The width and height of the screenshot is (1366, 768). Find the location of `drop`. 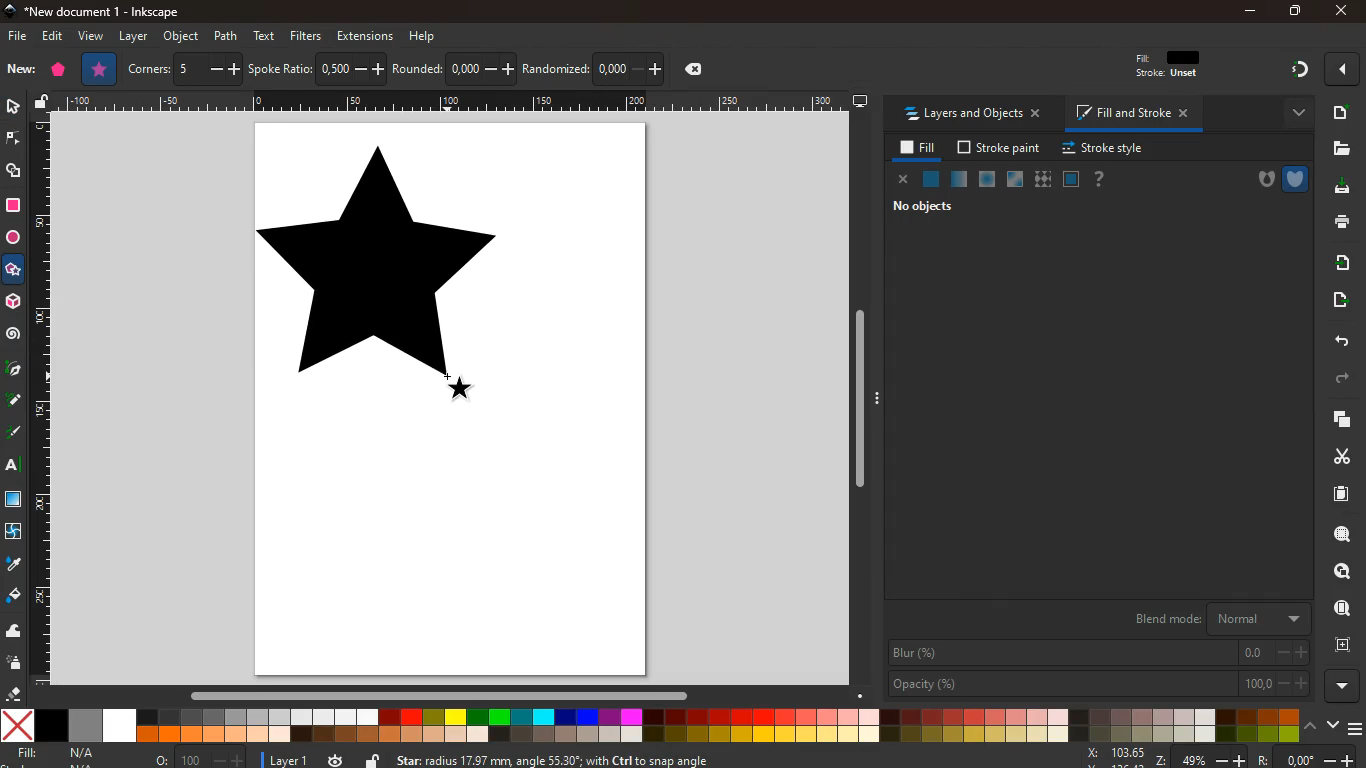

drop is located at coordinates (14, 564).